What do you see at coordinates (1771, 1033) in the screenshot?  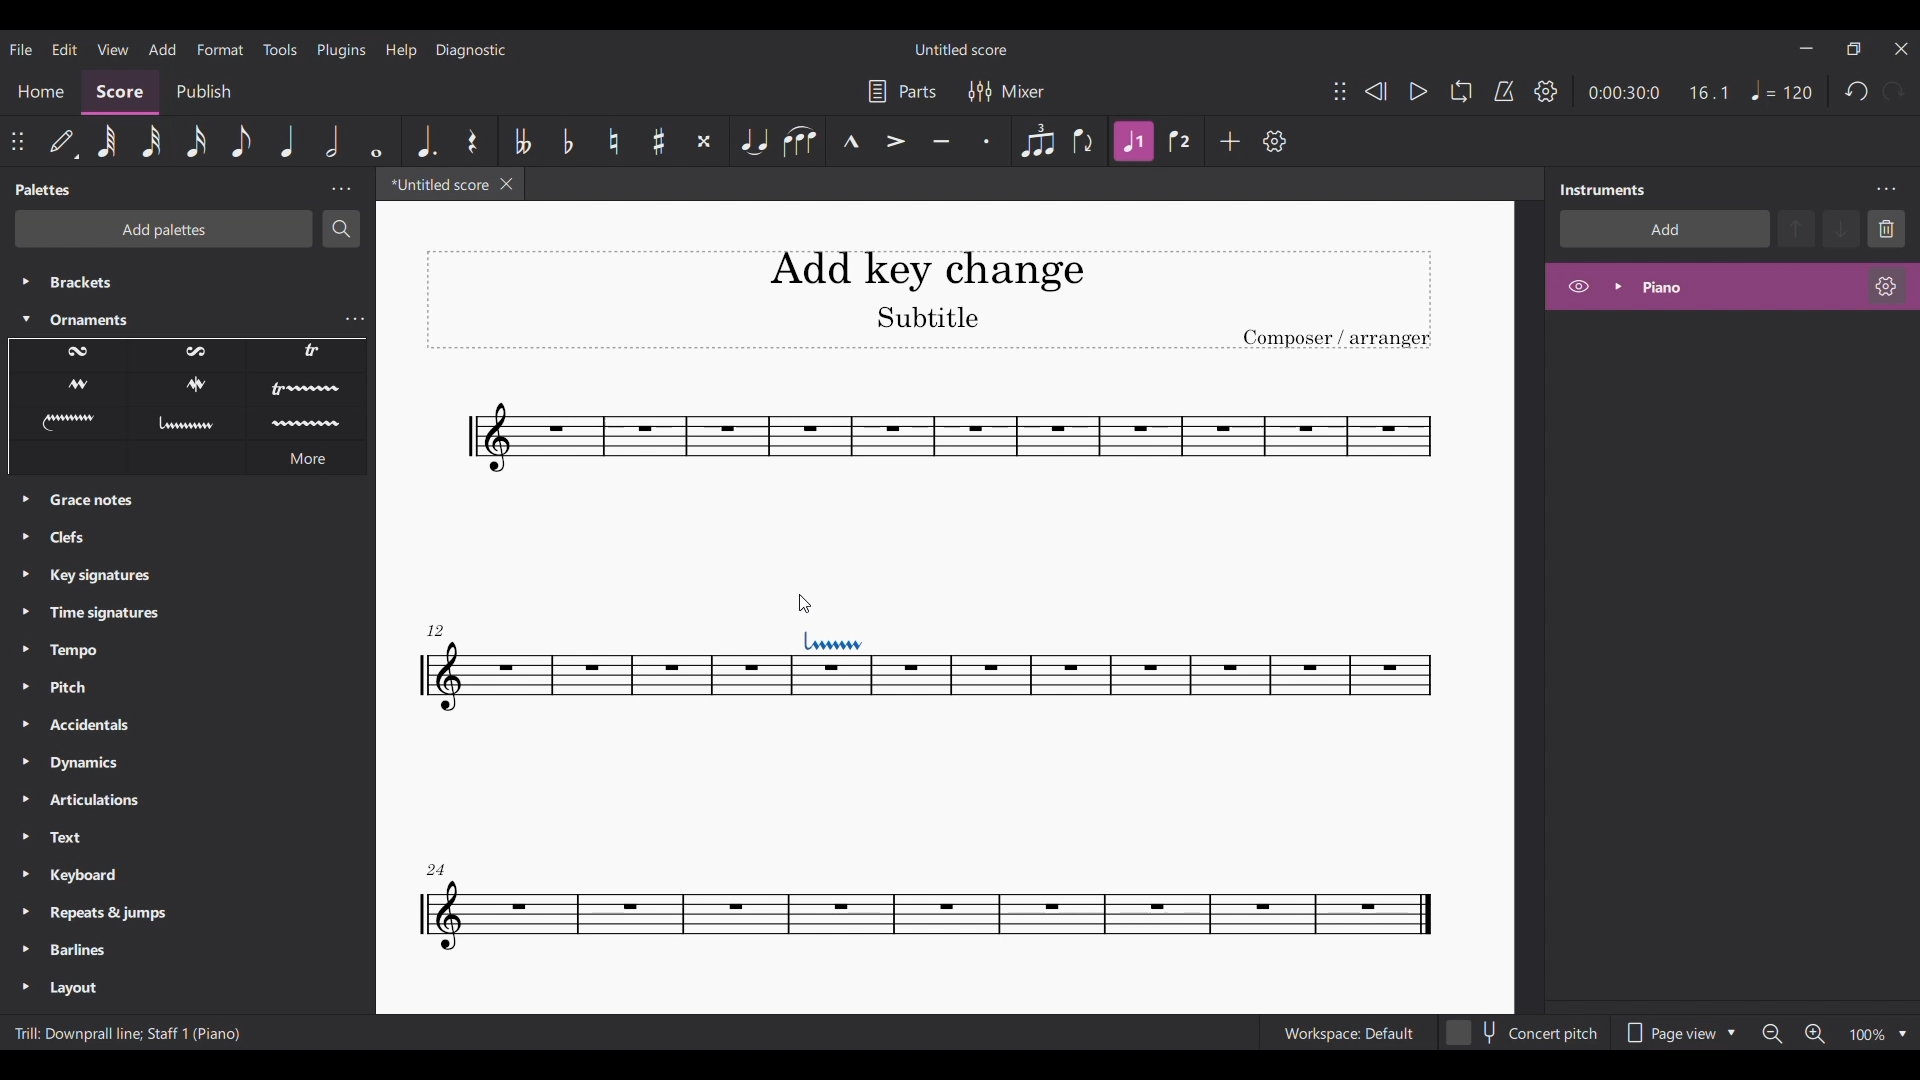 I see `Zoom out` at bounding box center [1771, 1033].